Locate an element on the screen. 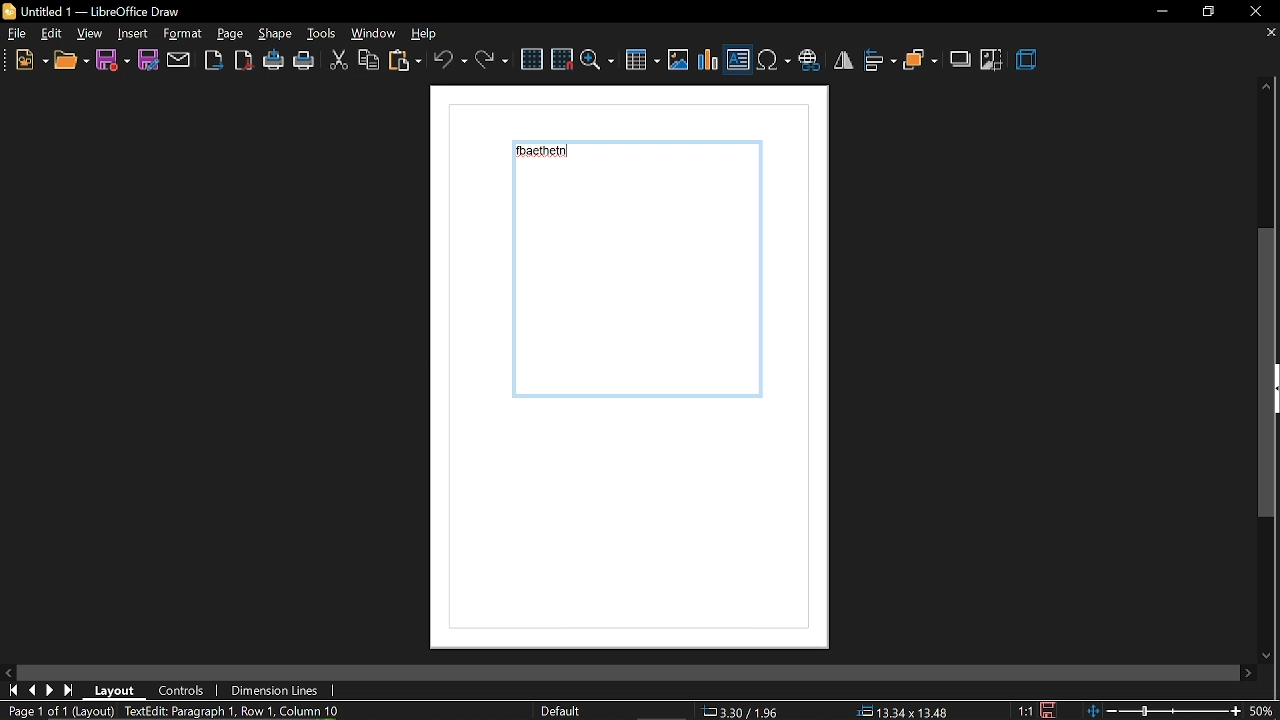 The width and height of the screenshot is (1280, 720). zoom change is located at coordinates (1183, 713).